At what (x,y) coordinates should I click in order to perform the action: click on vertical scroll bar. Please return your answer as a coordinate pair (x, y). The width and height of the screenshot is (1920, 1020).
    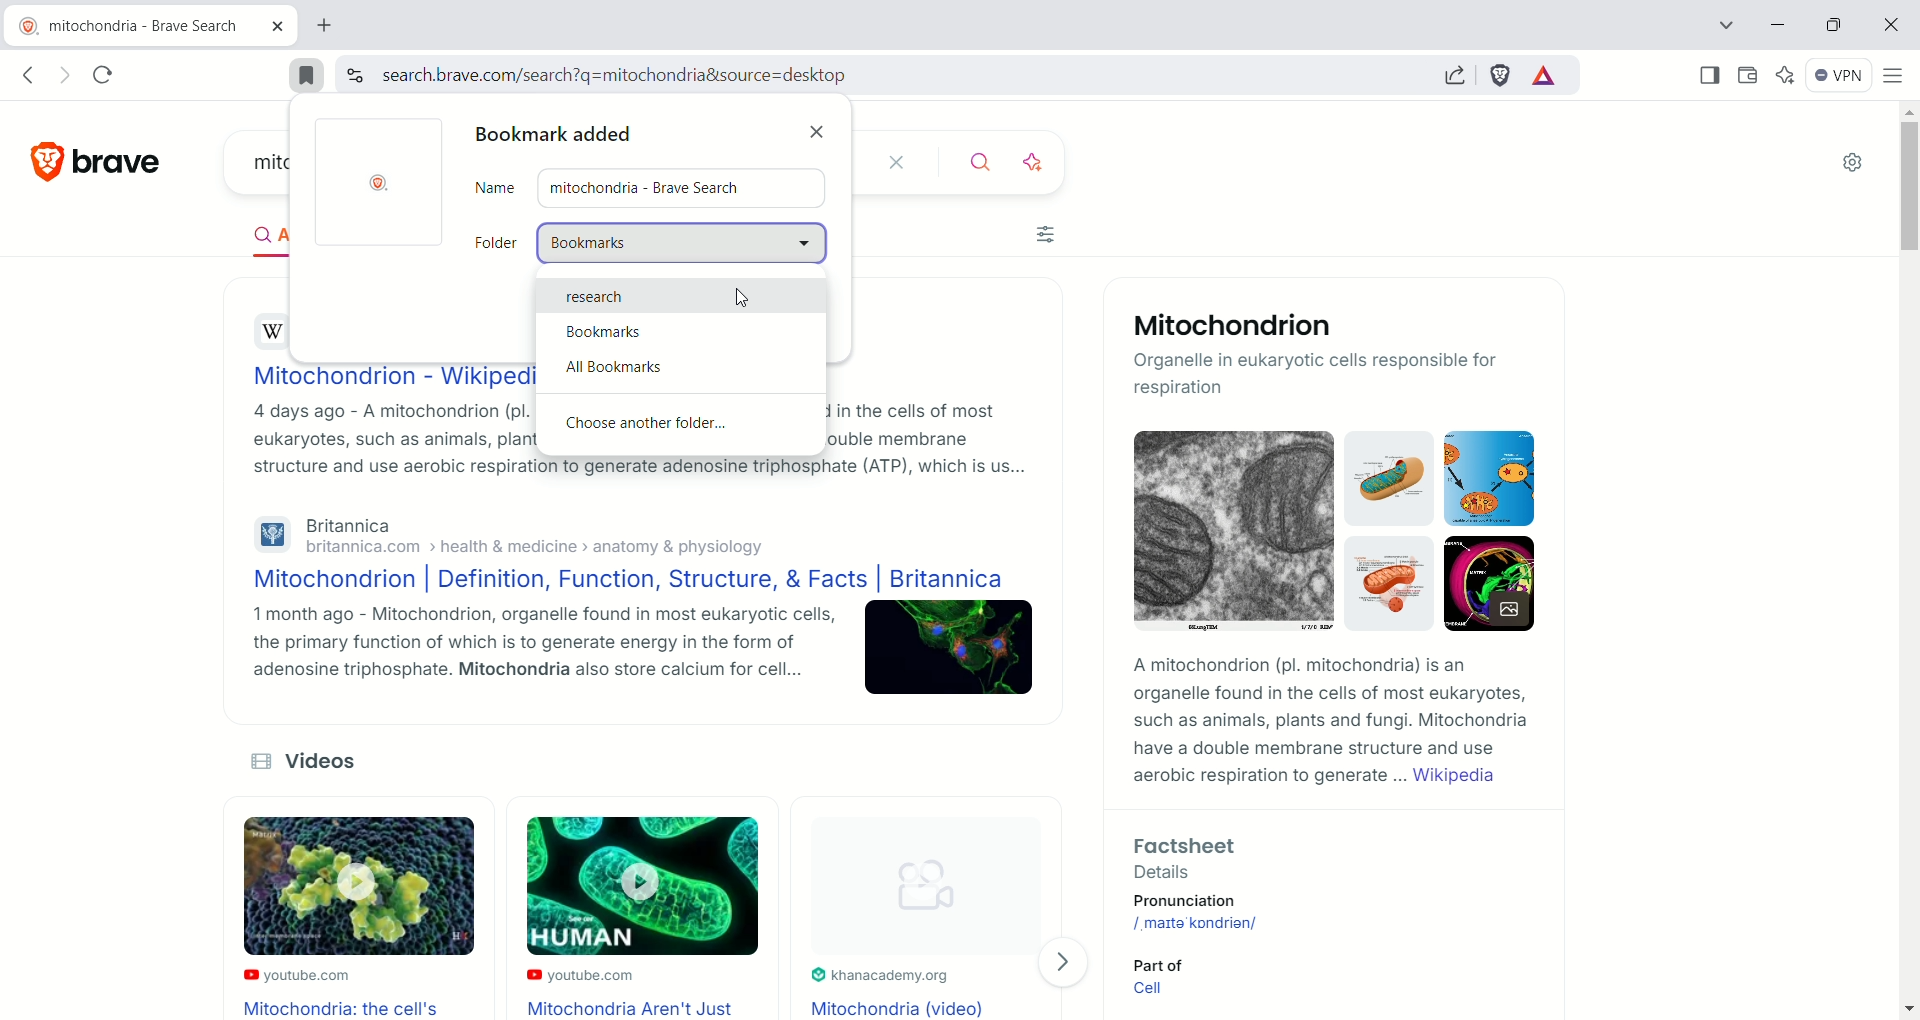
    Looking at the image, I should click on (1908, 558).